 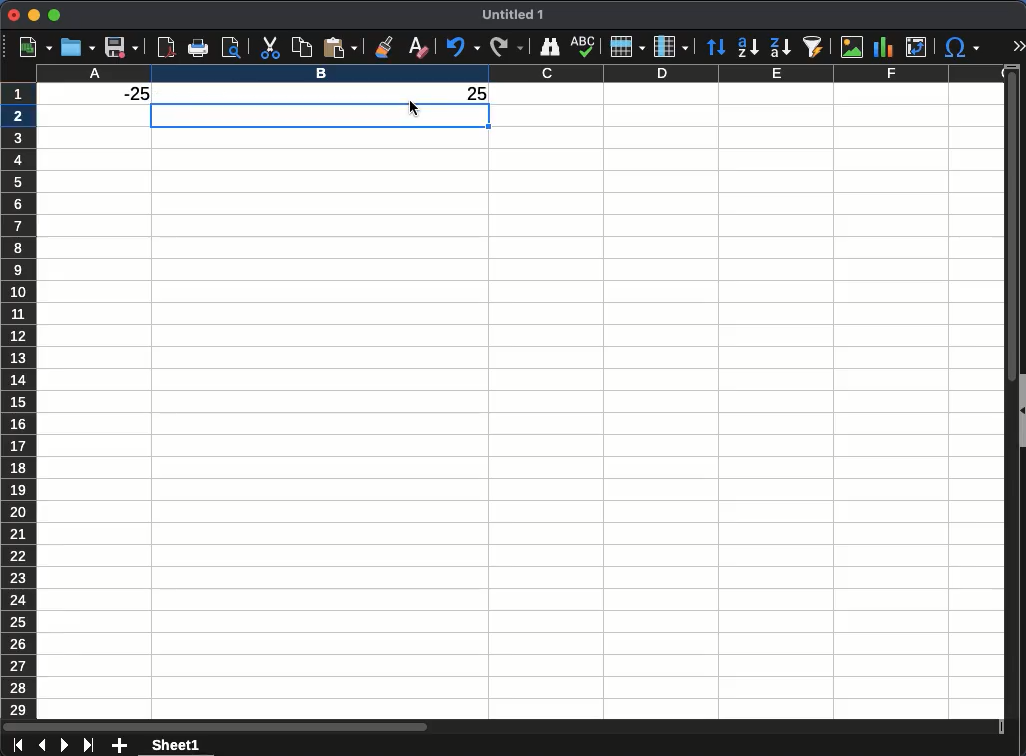 I want to click on open, so click(x=76, y=48).